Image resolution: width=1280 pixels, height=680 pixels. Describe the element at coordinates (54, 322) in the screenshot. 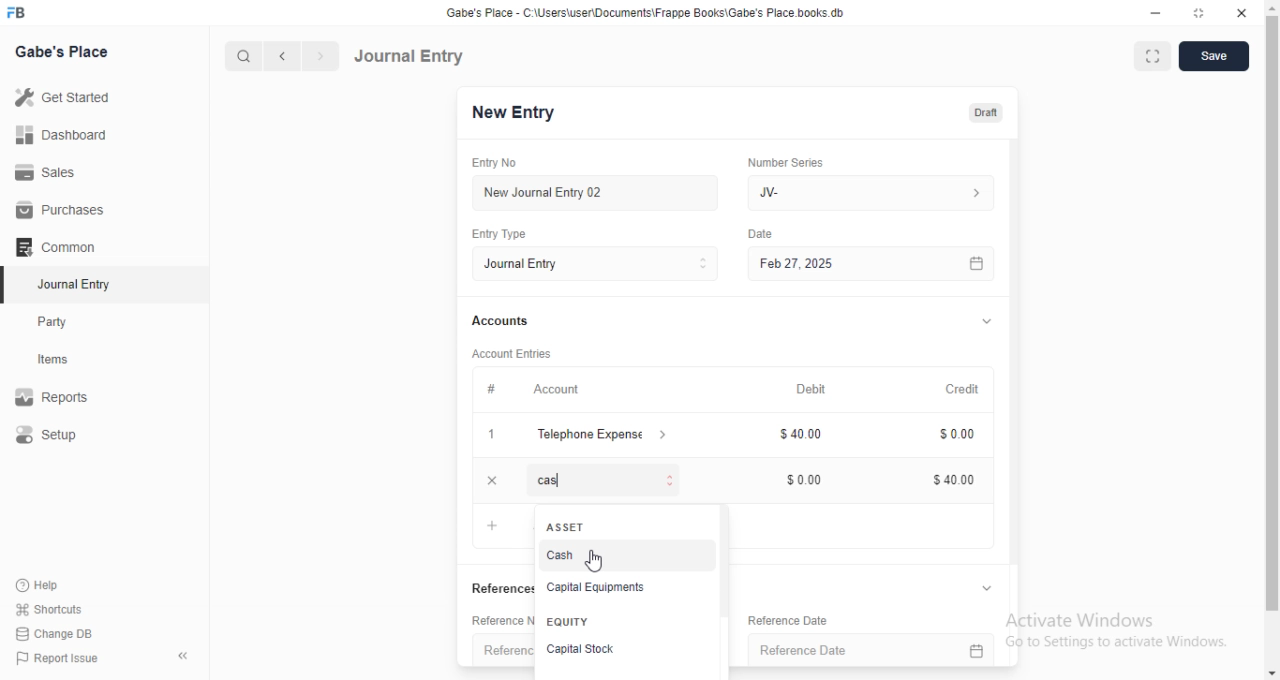

I see `Party` at that location.